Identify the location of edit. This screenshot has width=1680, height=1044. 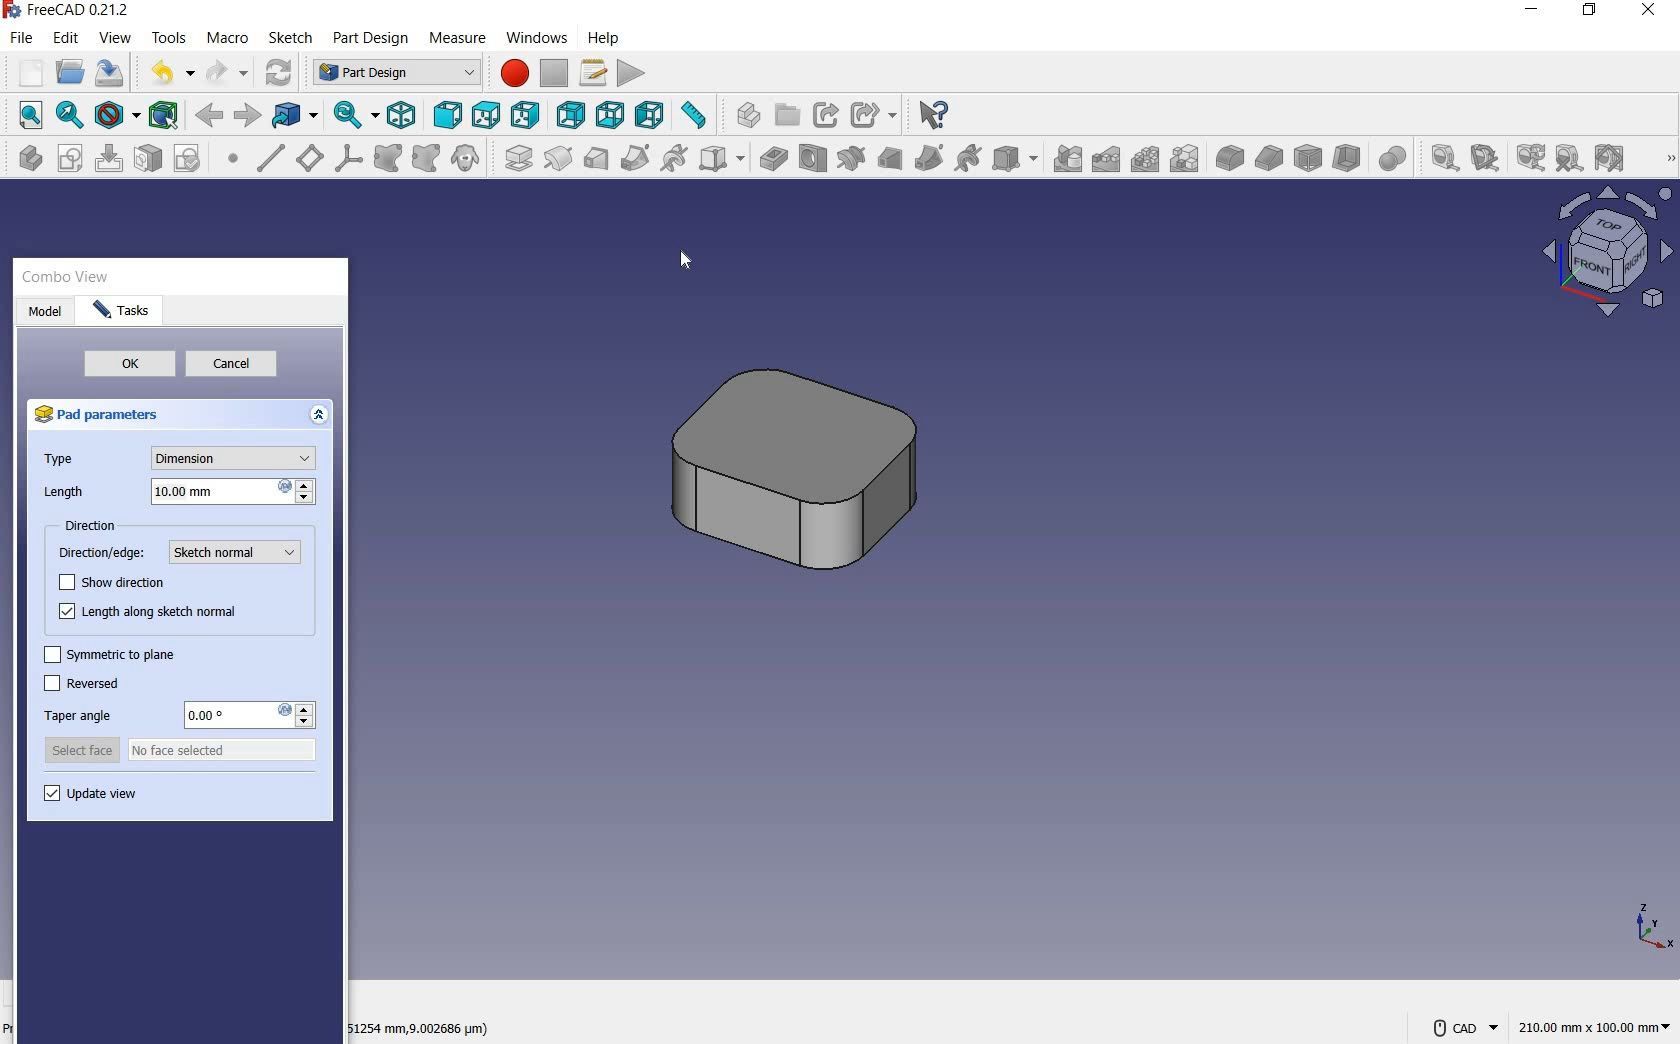
(67, 40).